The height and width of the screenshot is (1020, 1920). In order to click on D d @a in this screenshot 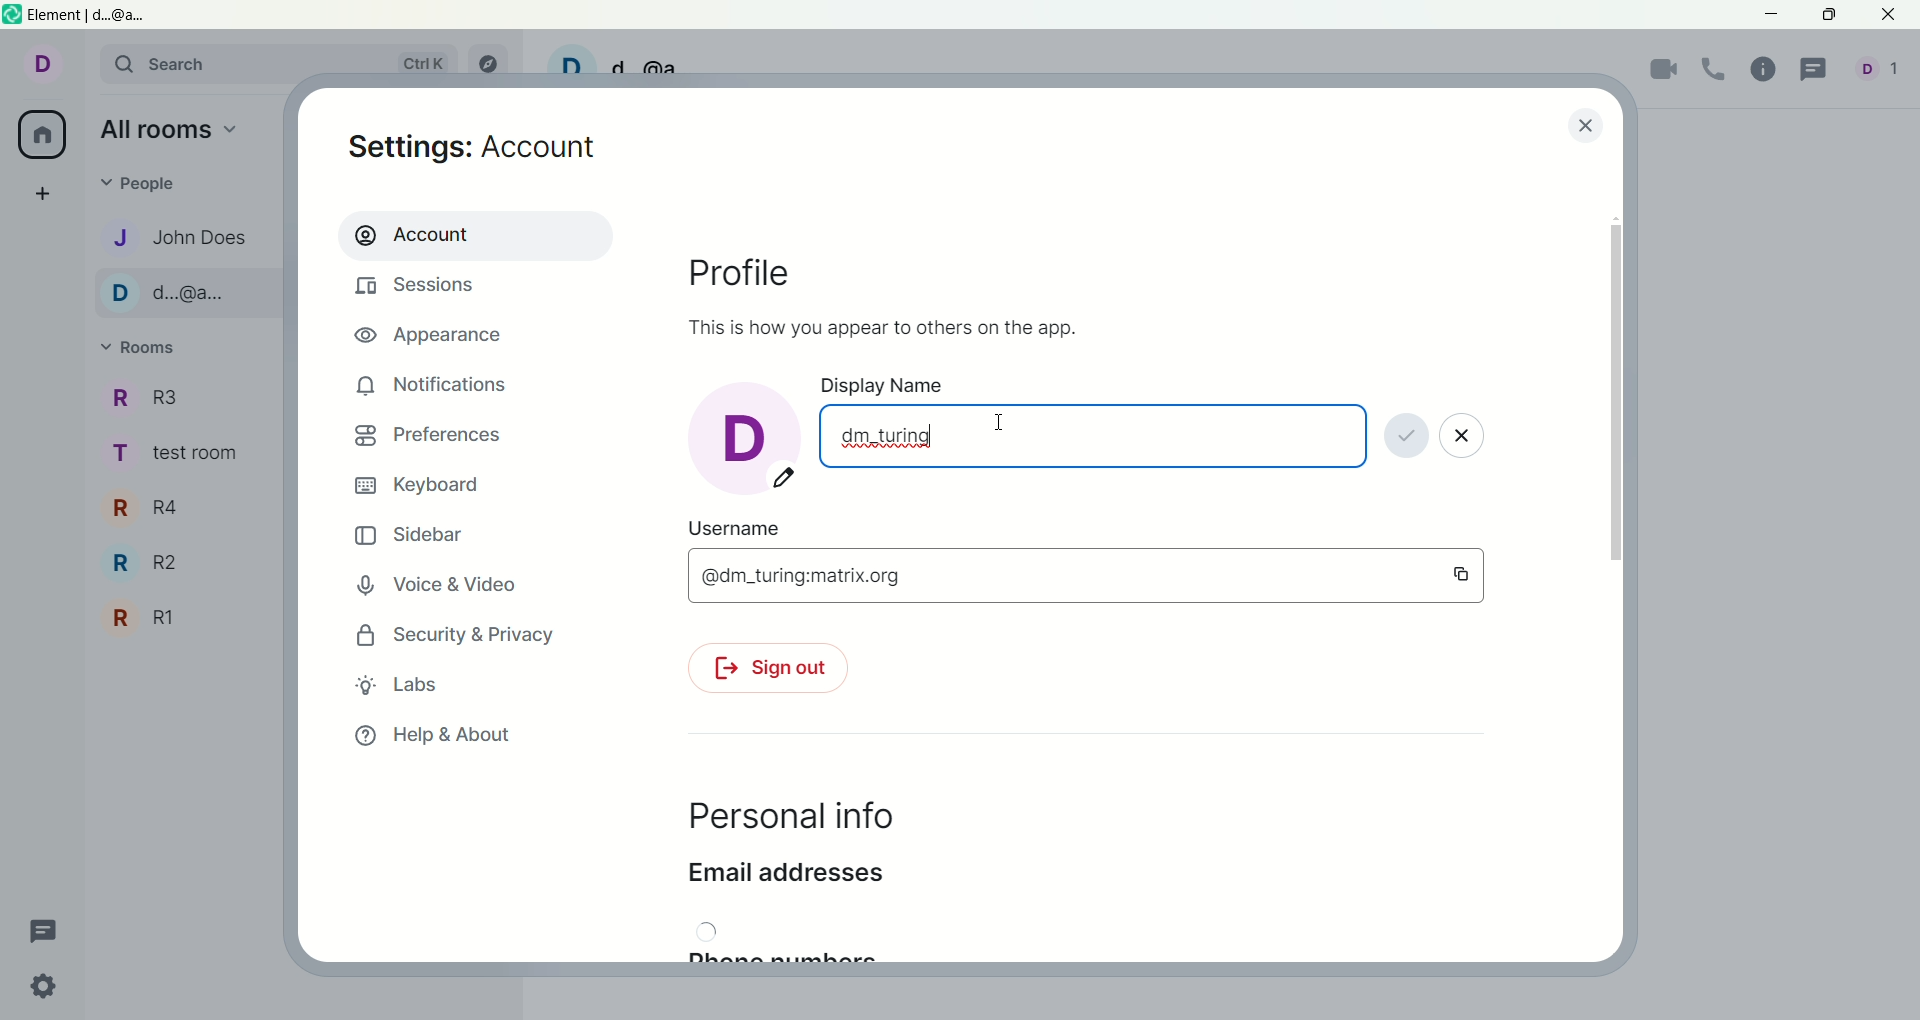, I will do `click(622, 60)`.